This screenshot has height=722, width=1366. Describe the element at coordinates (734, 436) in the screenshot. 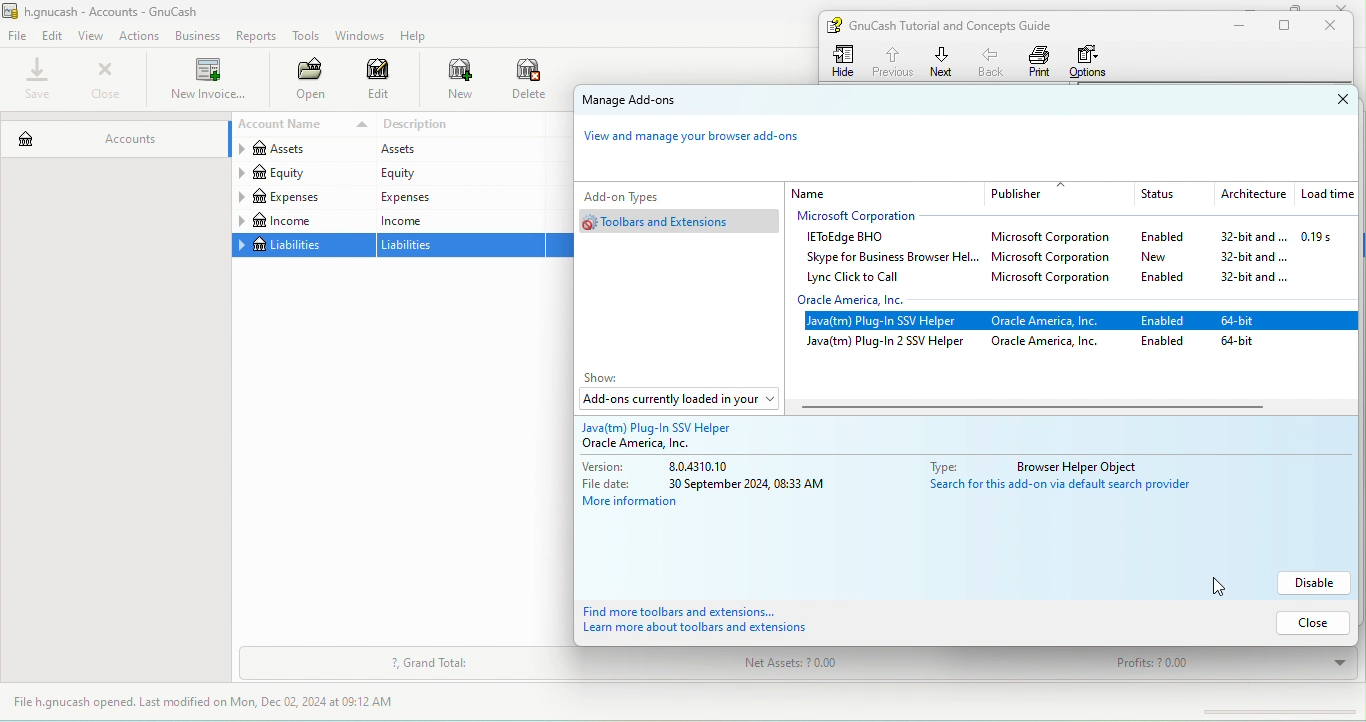

I see `select an add on to modify status or view details` at that location.